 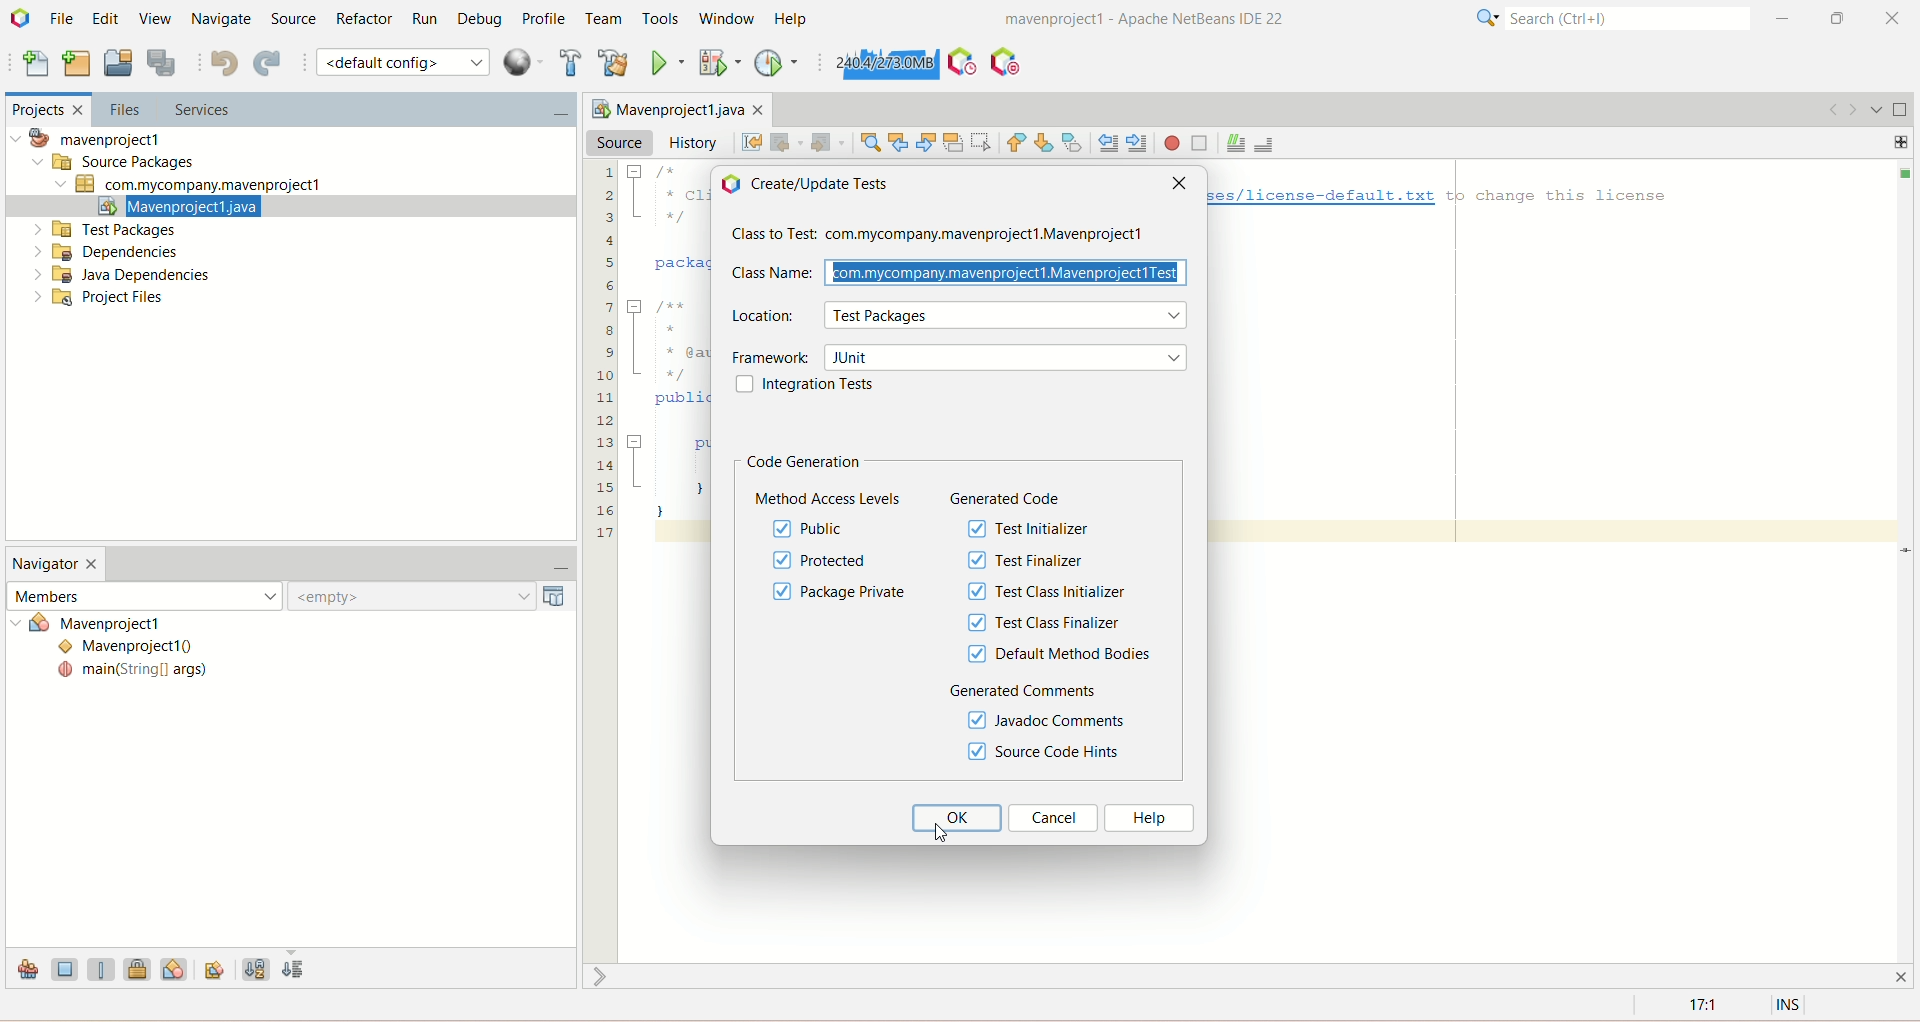 I want to click on force garbage collection, so click(x=884, y=64).